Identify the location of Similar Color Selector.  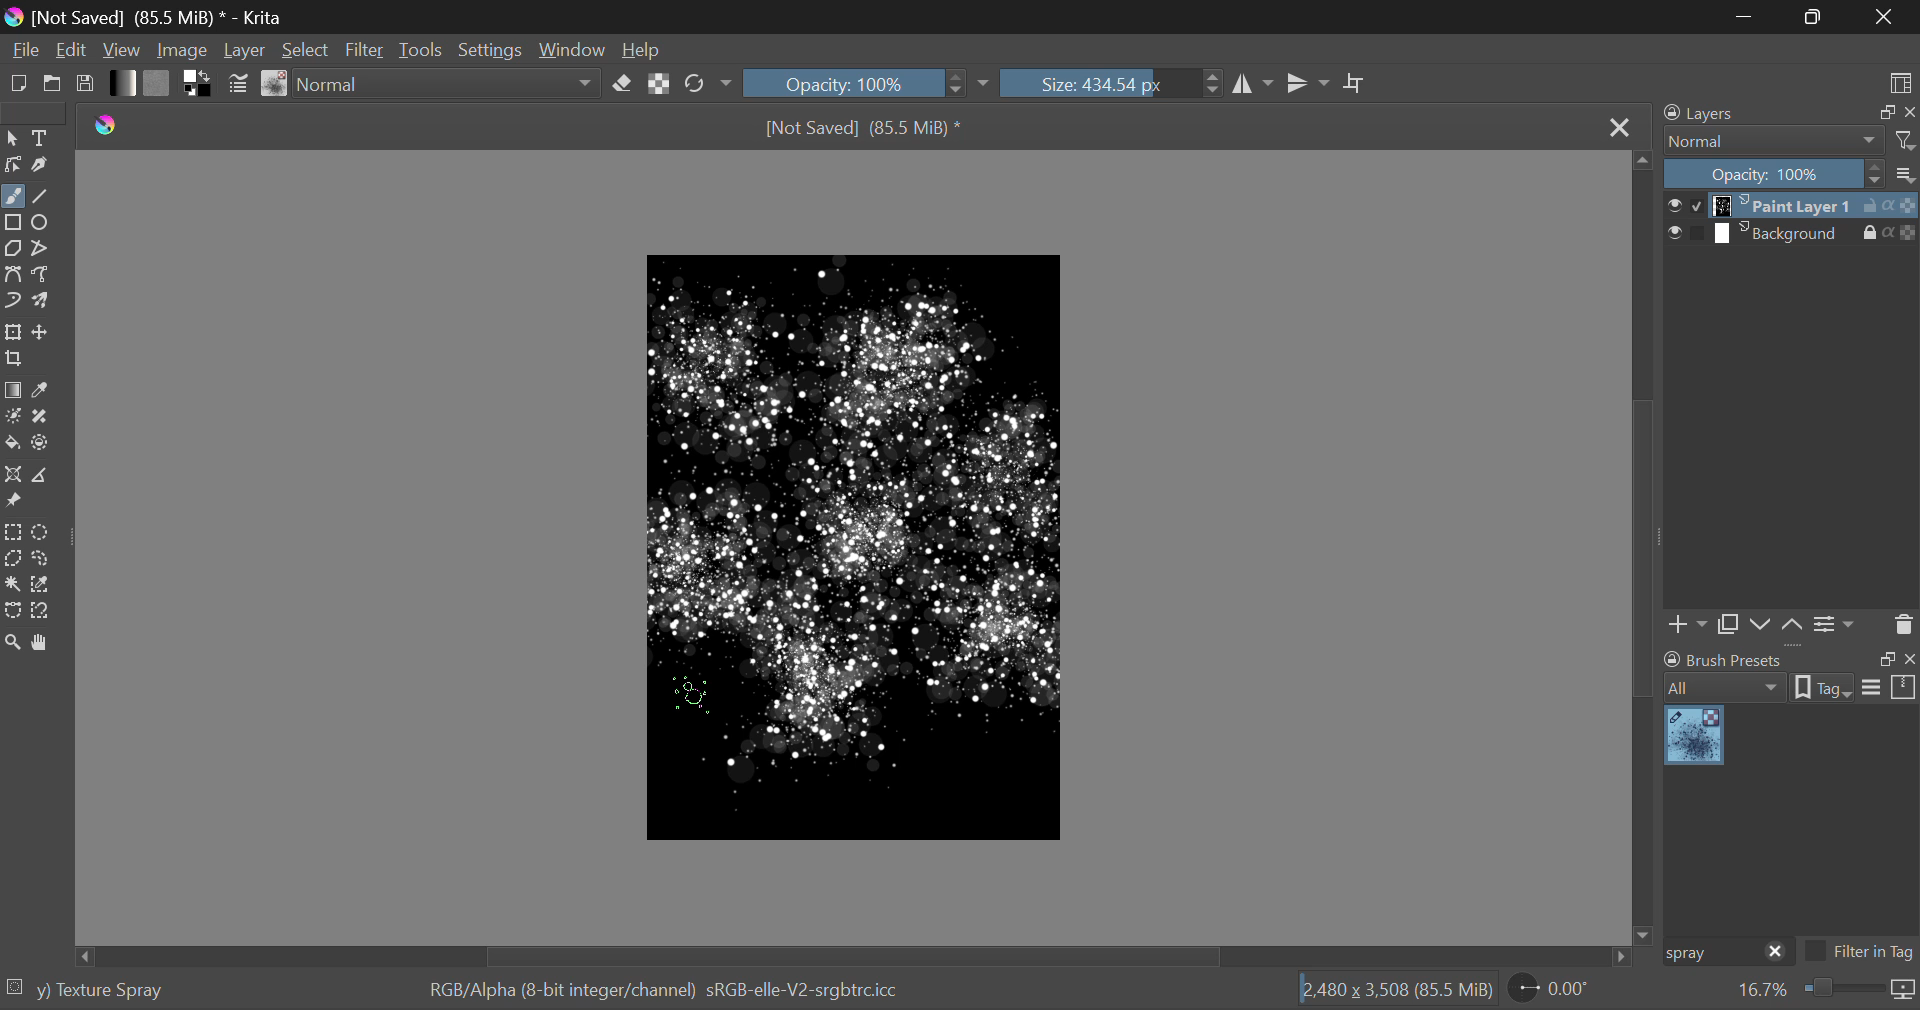
(44, 584).